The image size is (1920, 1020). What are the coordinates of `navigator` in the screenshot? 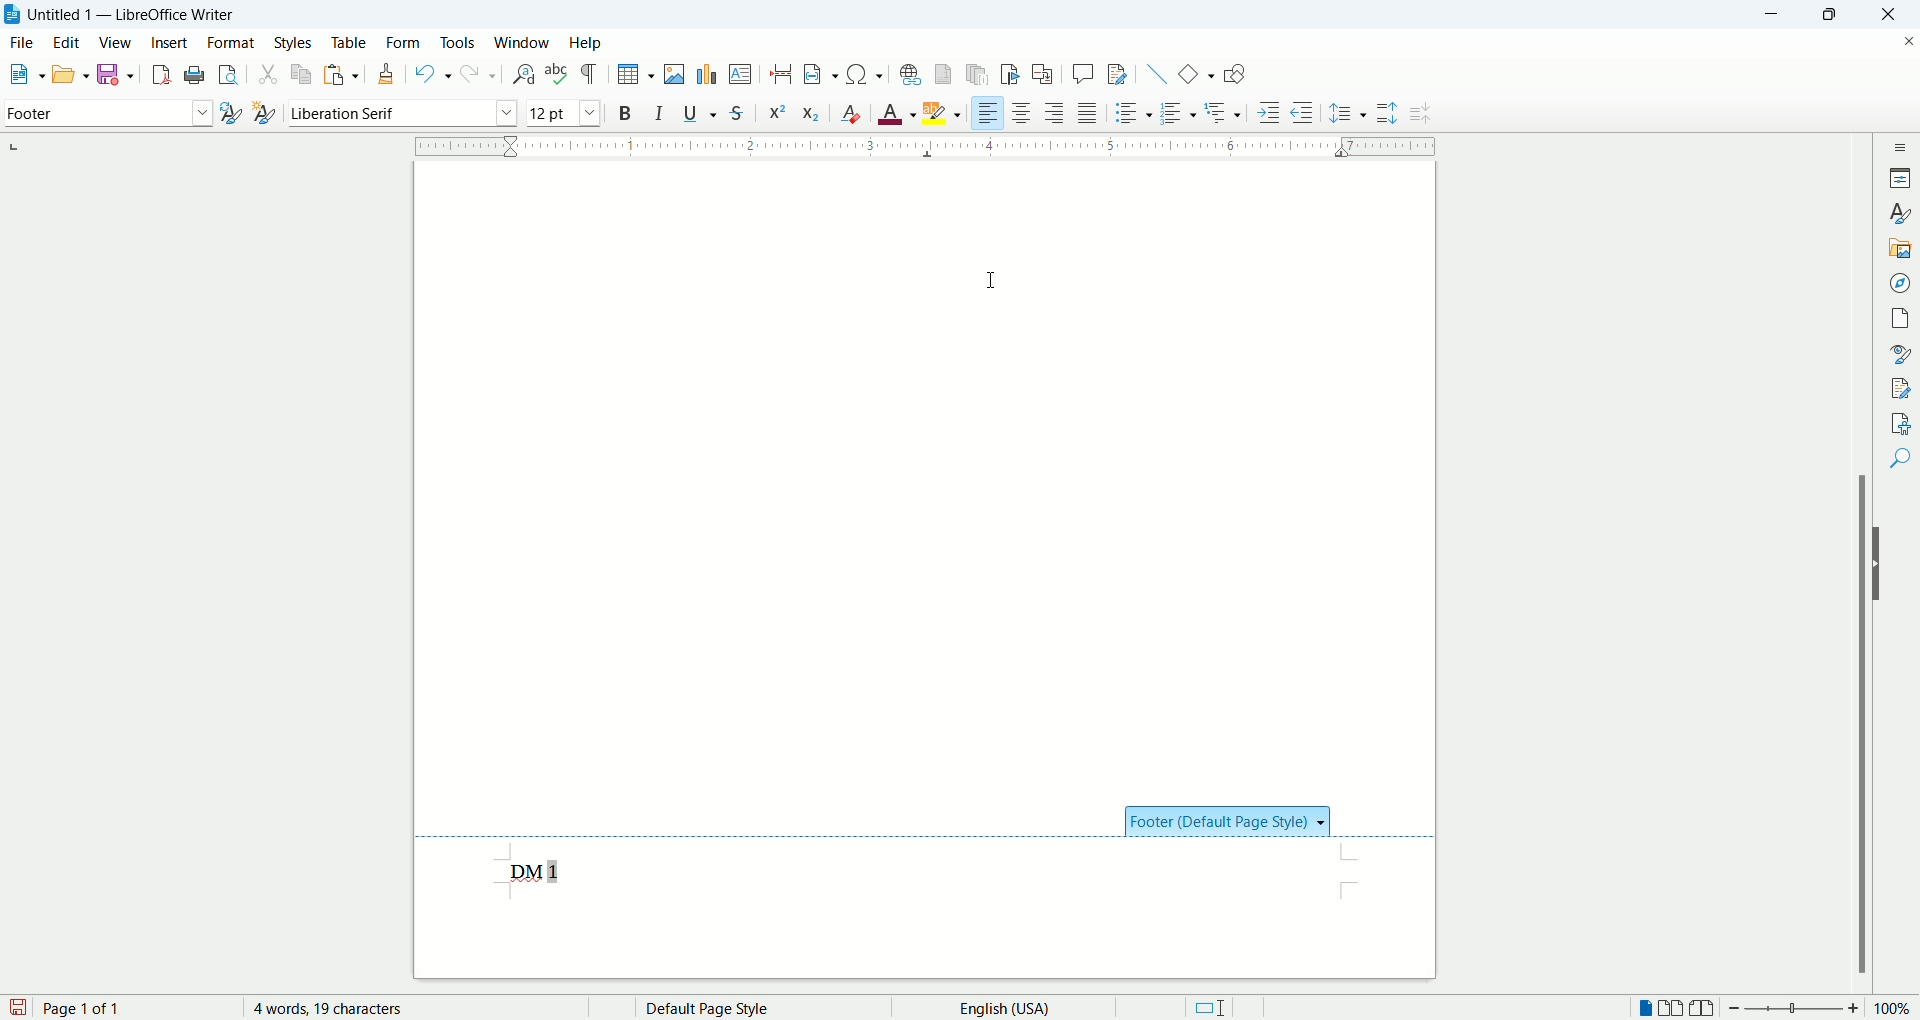 It's located at (1903, 281).